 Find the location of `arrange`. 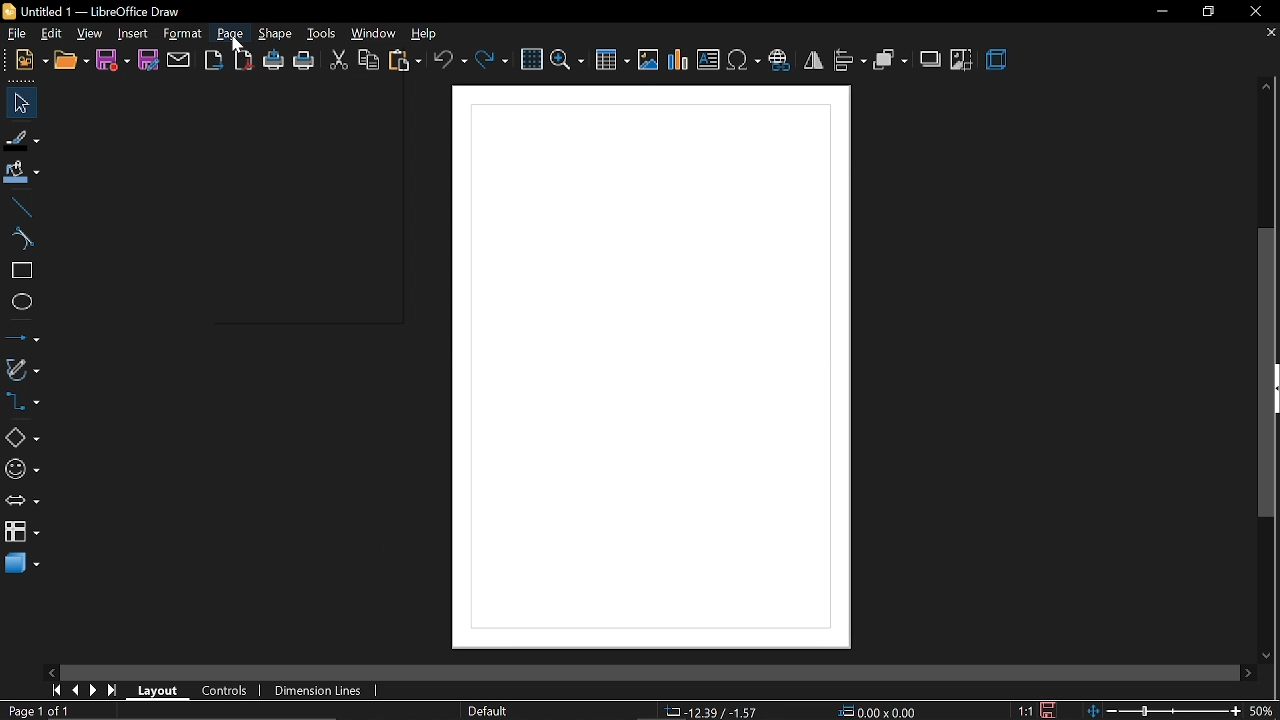

arrange is located at coordinates (890, 60).